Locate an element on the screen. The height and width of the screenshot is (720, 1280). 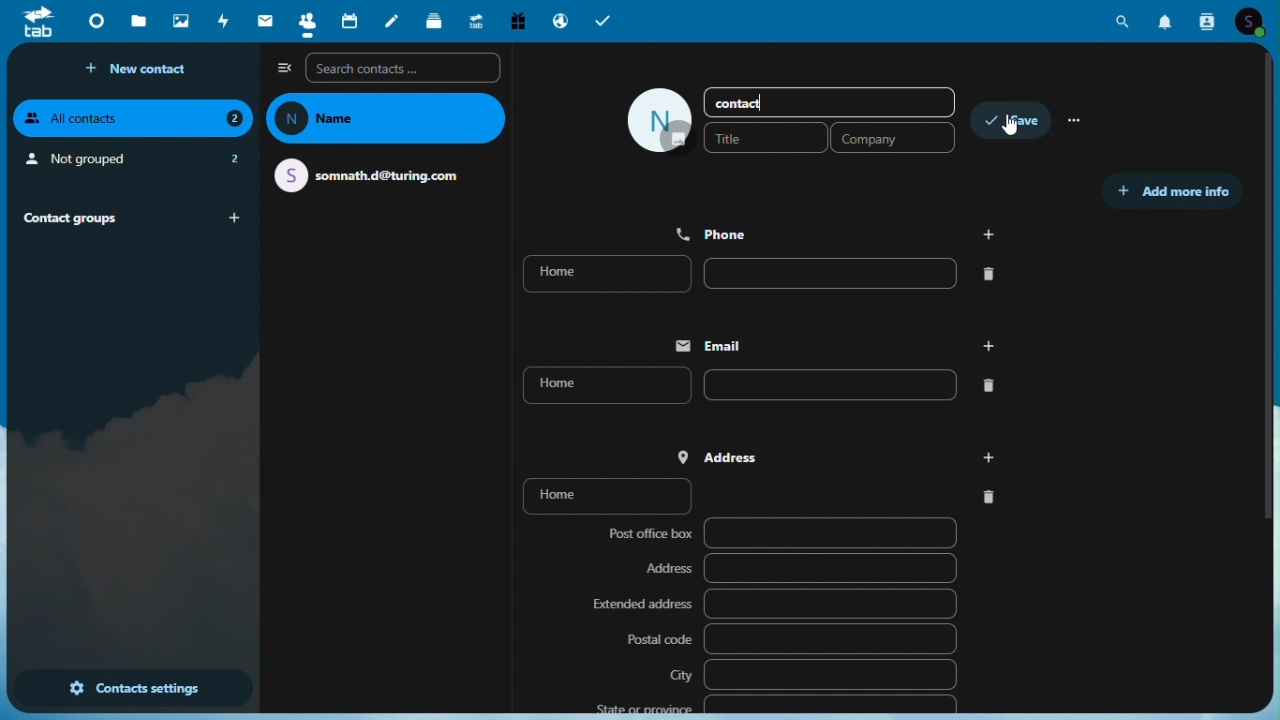
Account icon is located at coordinates (1258, 22).